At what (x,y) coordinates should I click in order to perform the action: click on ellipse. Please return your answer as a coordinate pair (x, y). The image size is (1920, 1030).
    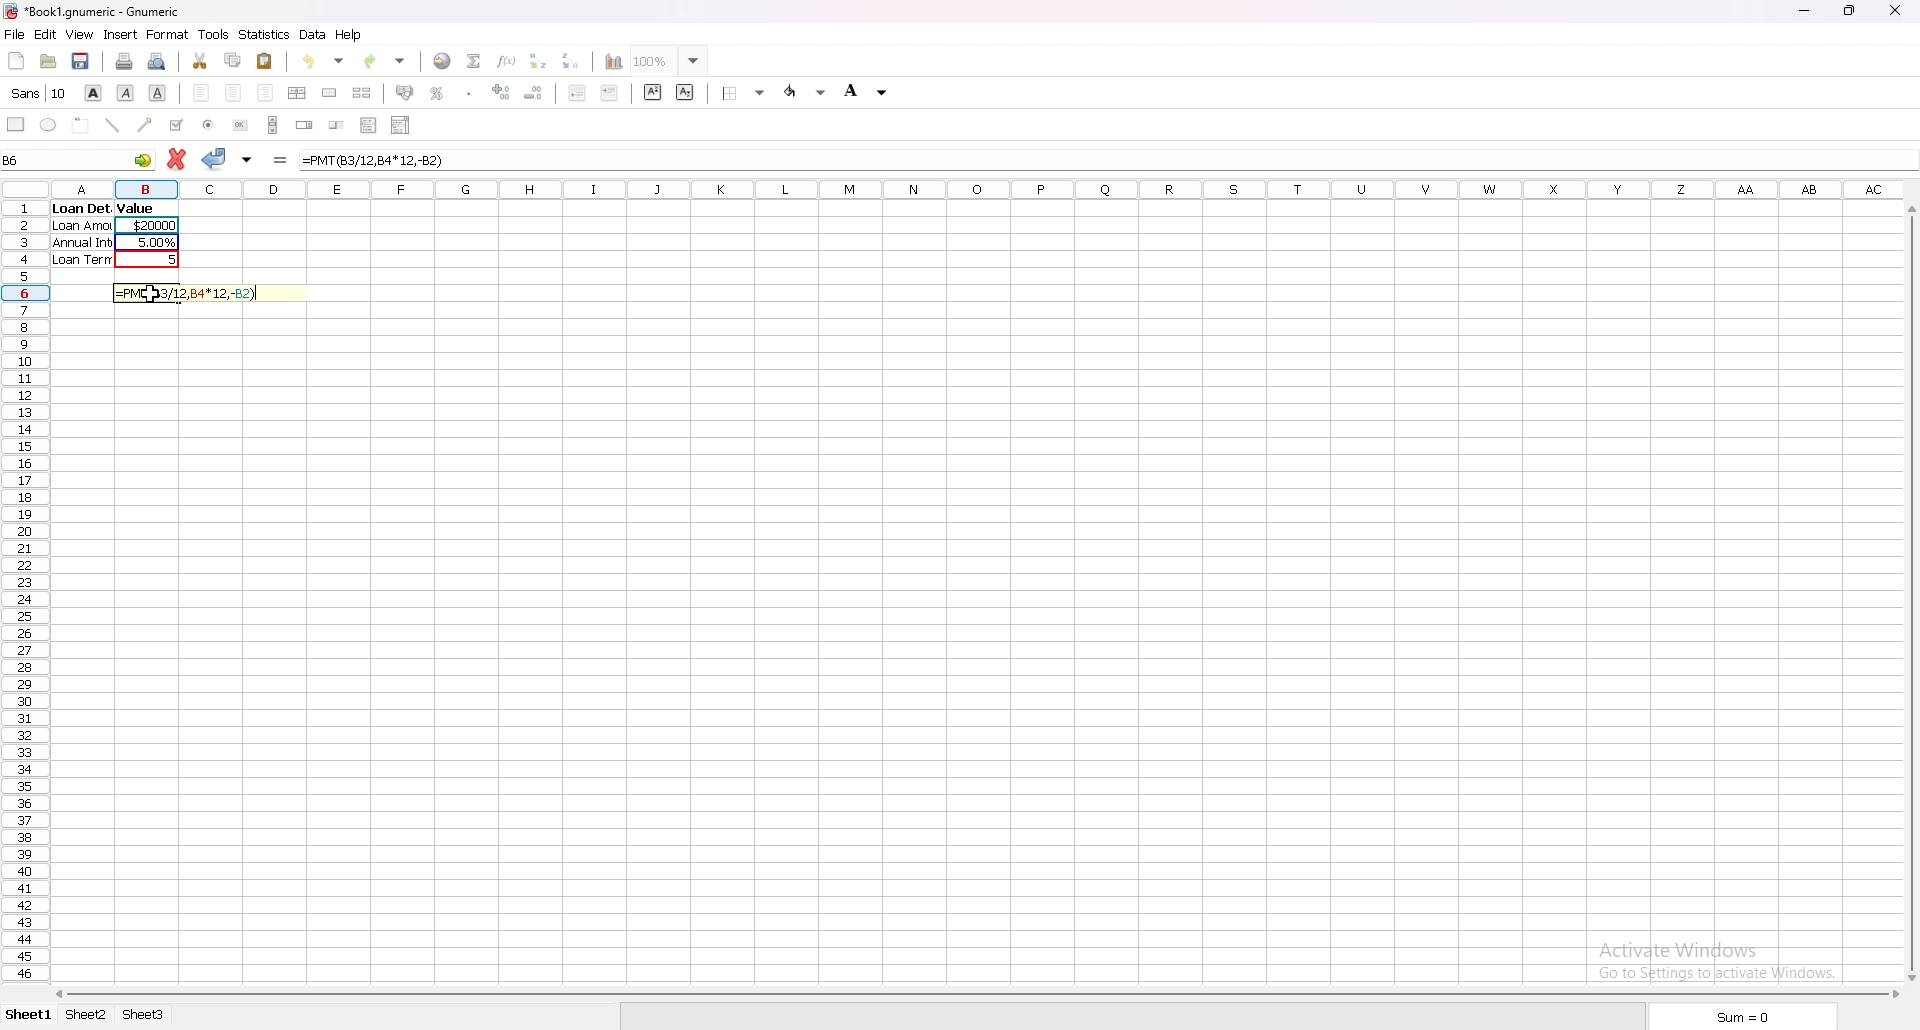
    Looking at the image, I should click on (49, 125).